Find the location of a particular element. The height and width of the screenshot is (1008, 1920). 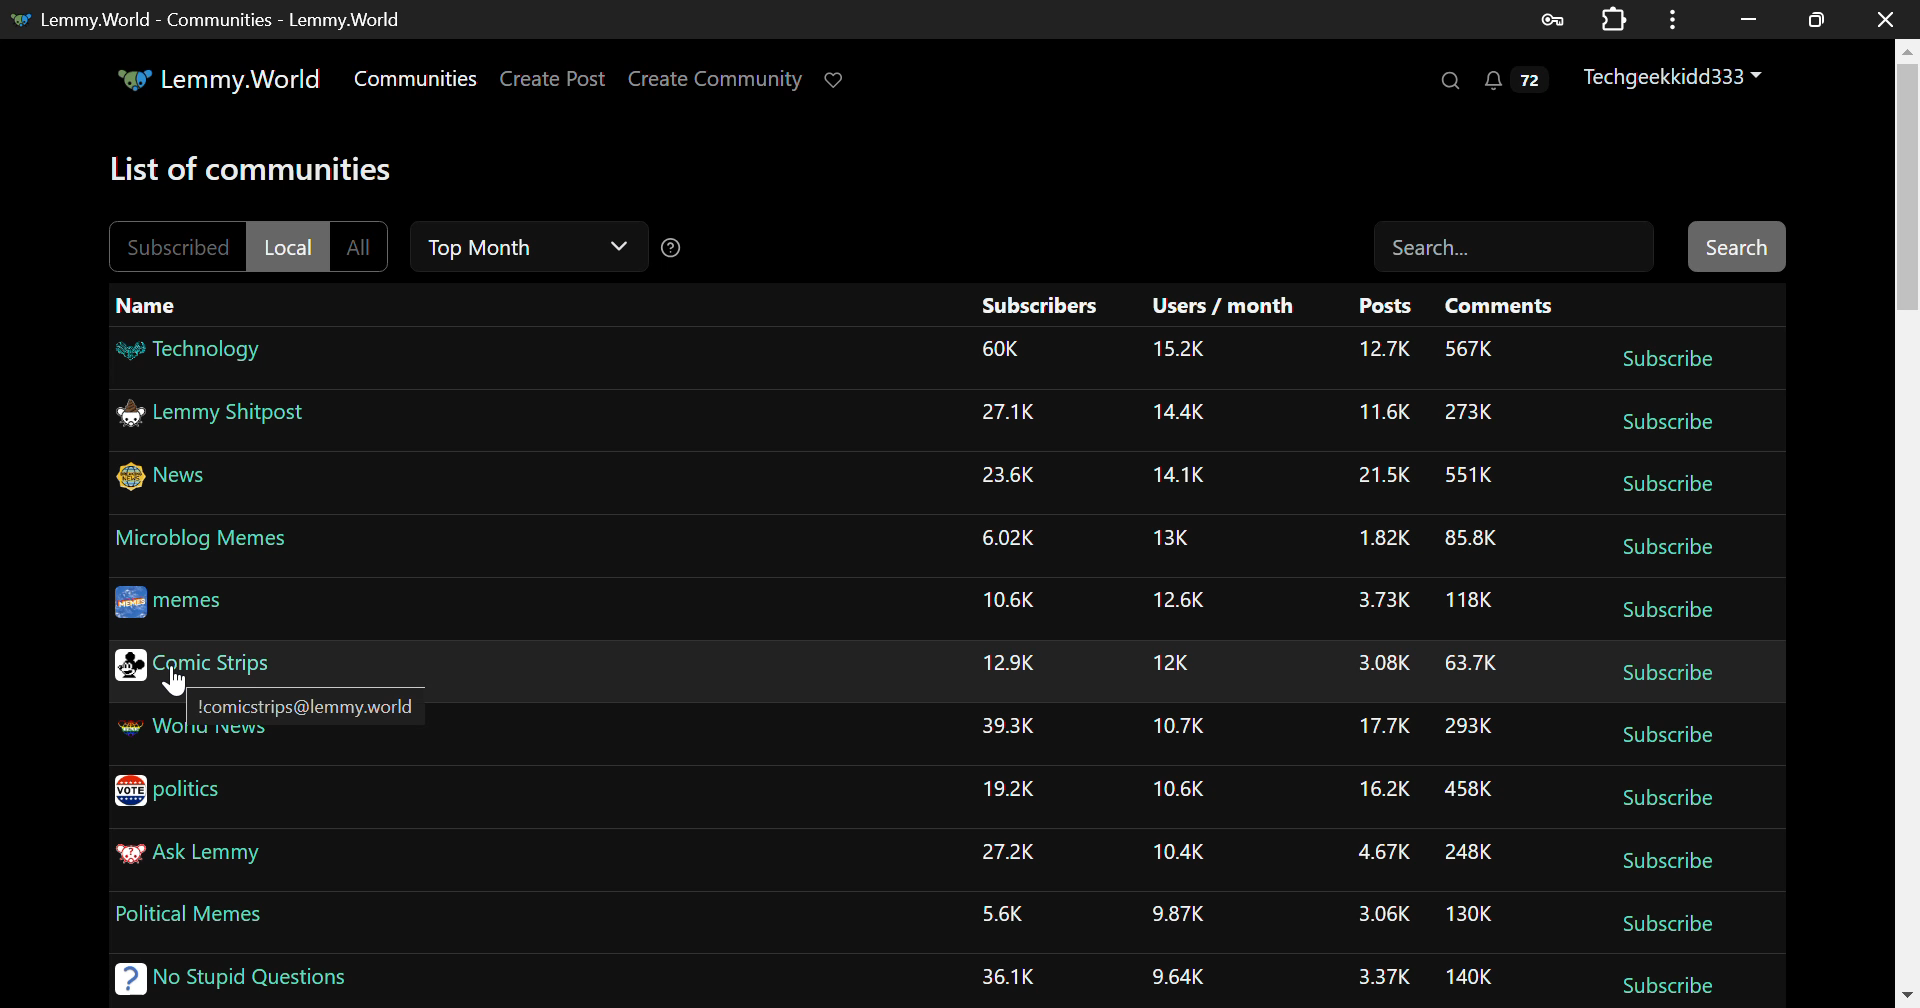

Amount is located at coordinates (1184, 601).